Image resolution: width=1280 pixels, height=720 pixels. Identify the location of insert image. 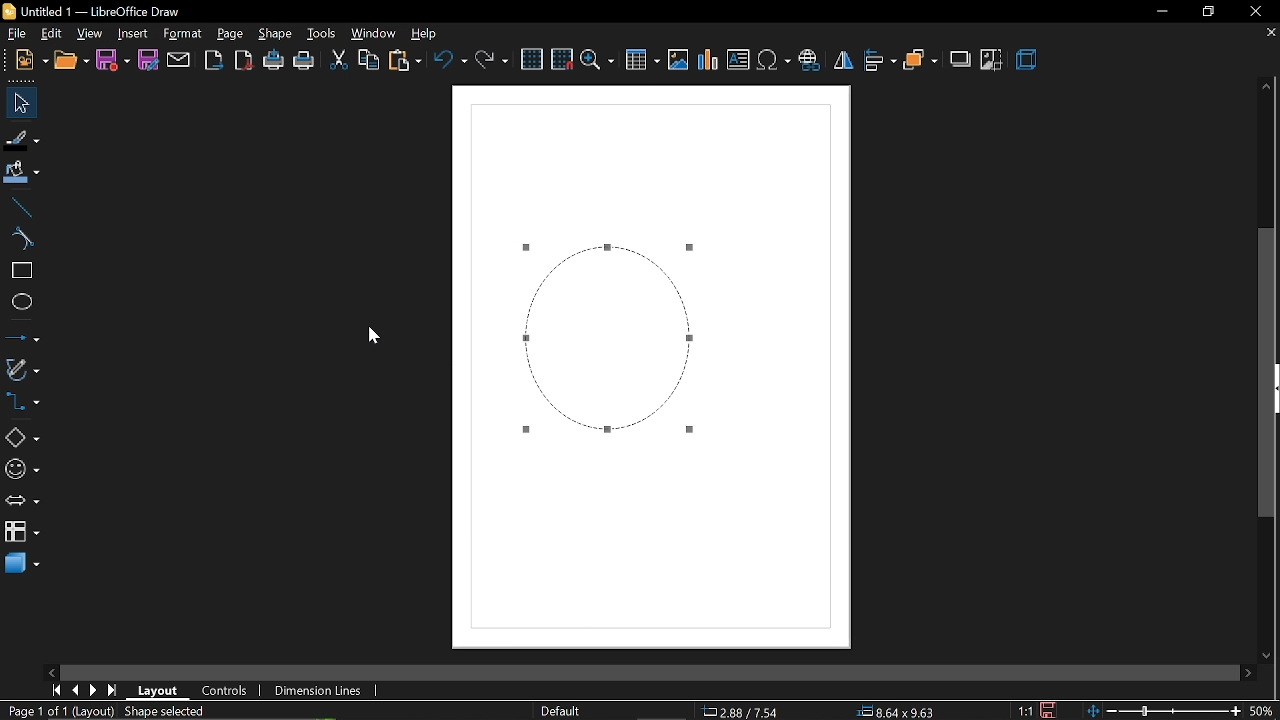
(679, 61).